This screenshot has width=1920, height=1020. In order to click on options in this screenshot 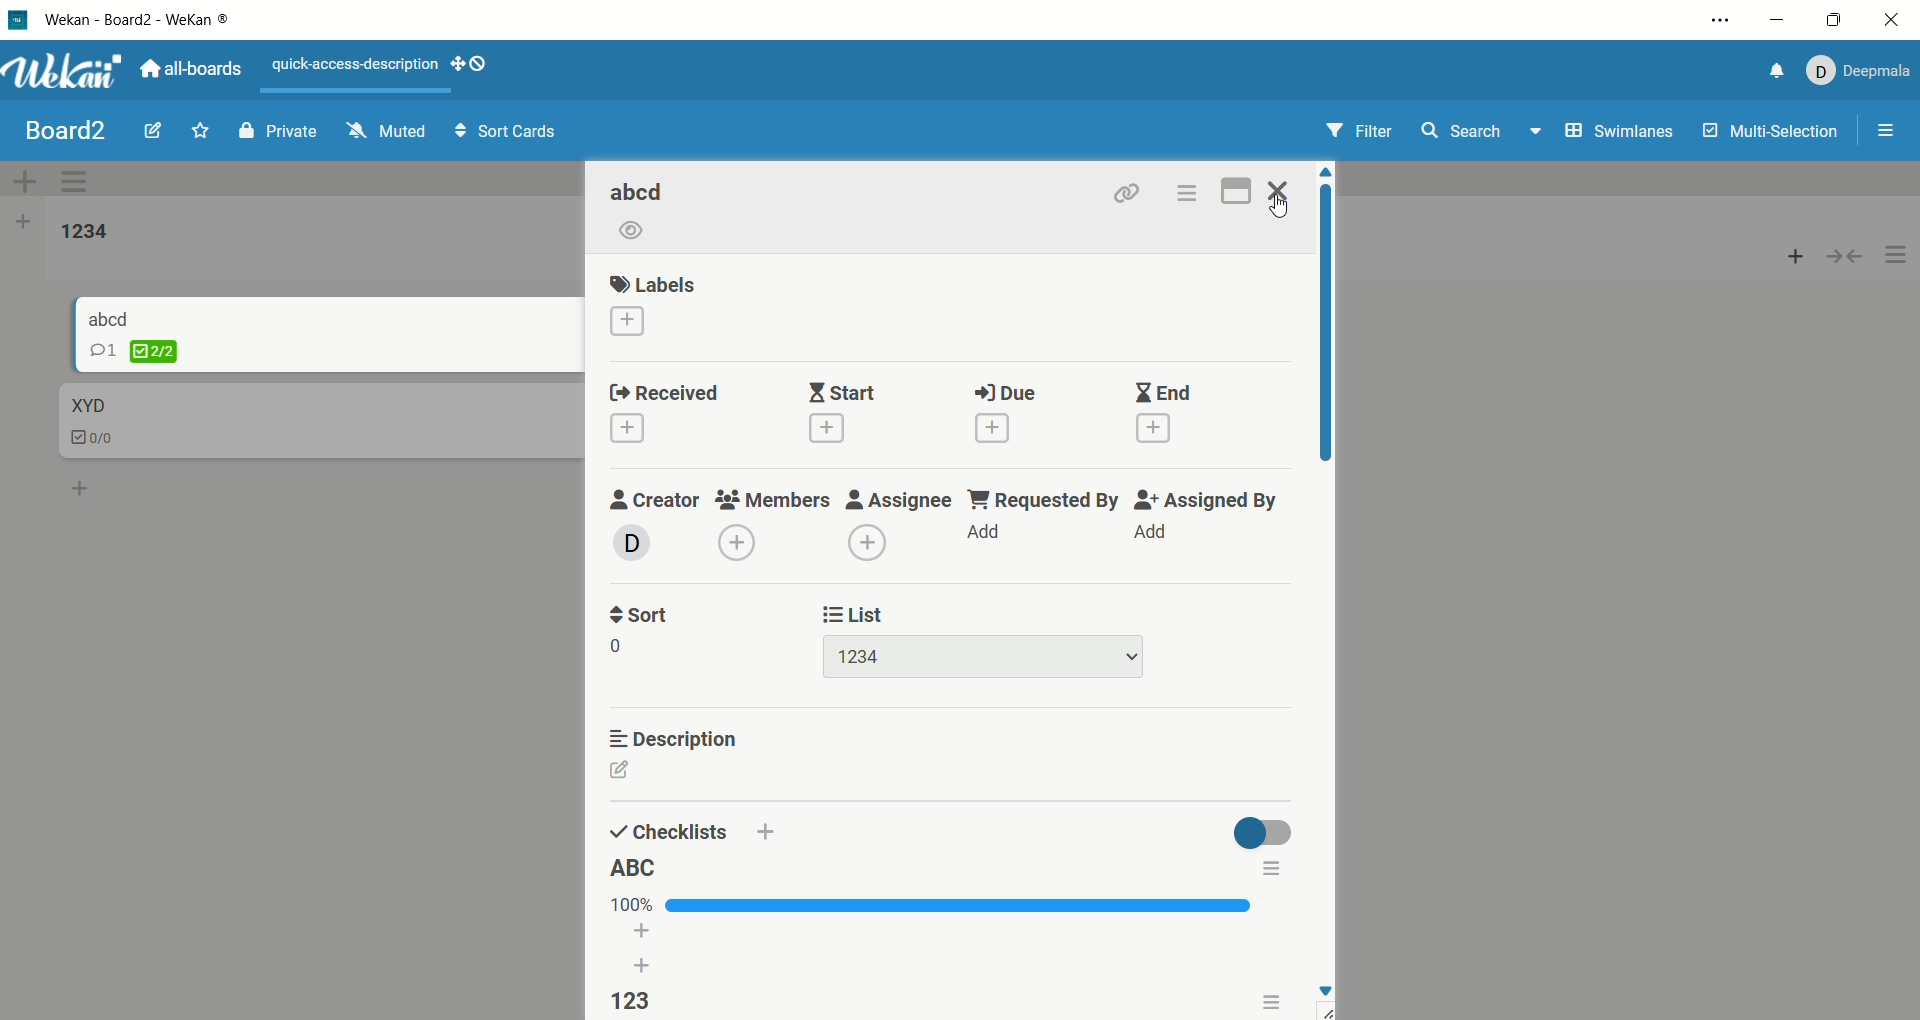, I will do `click(1276, 864)`.